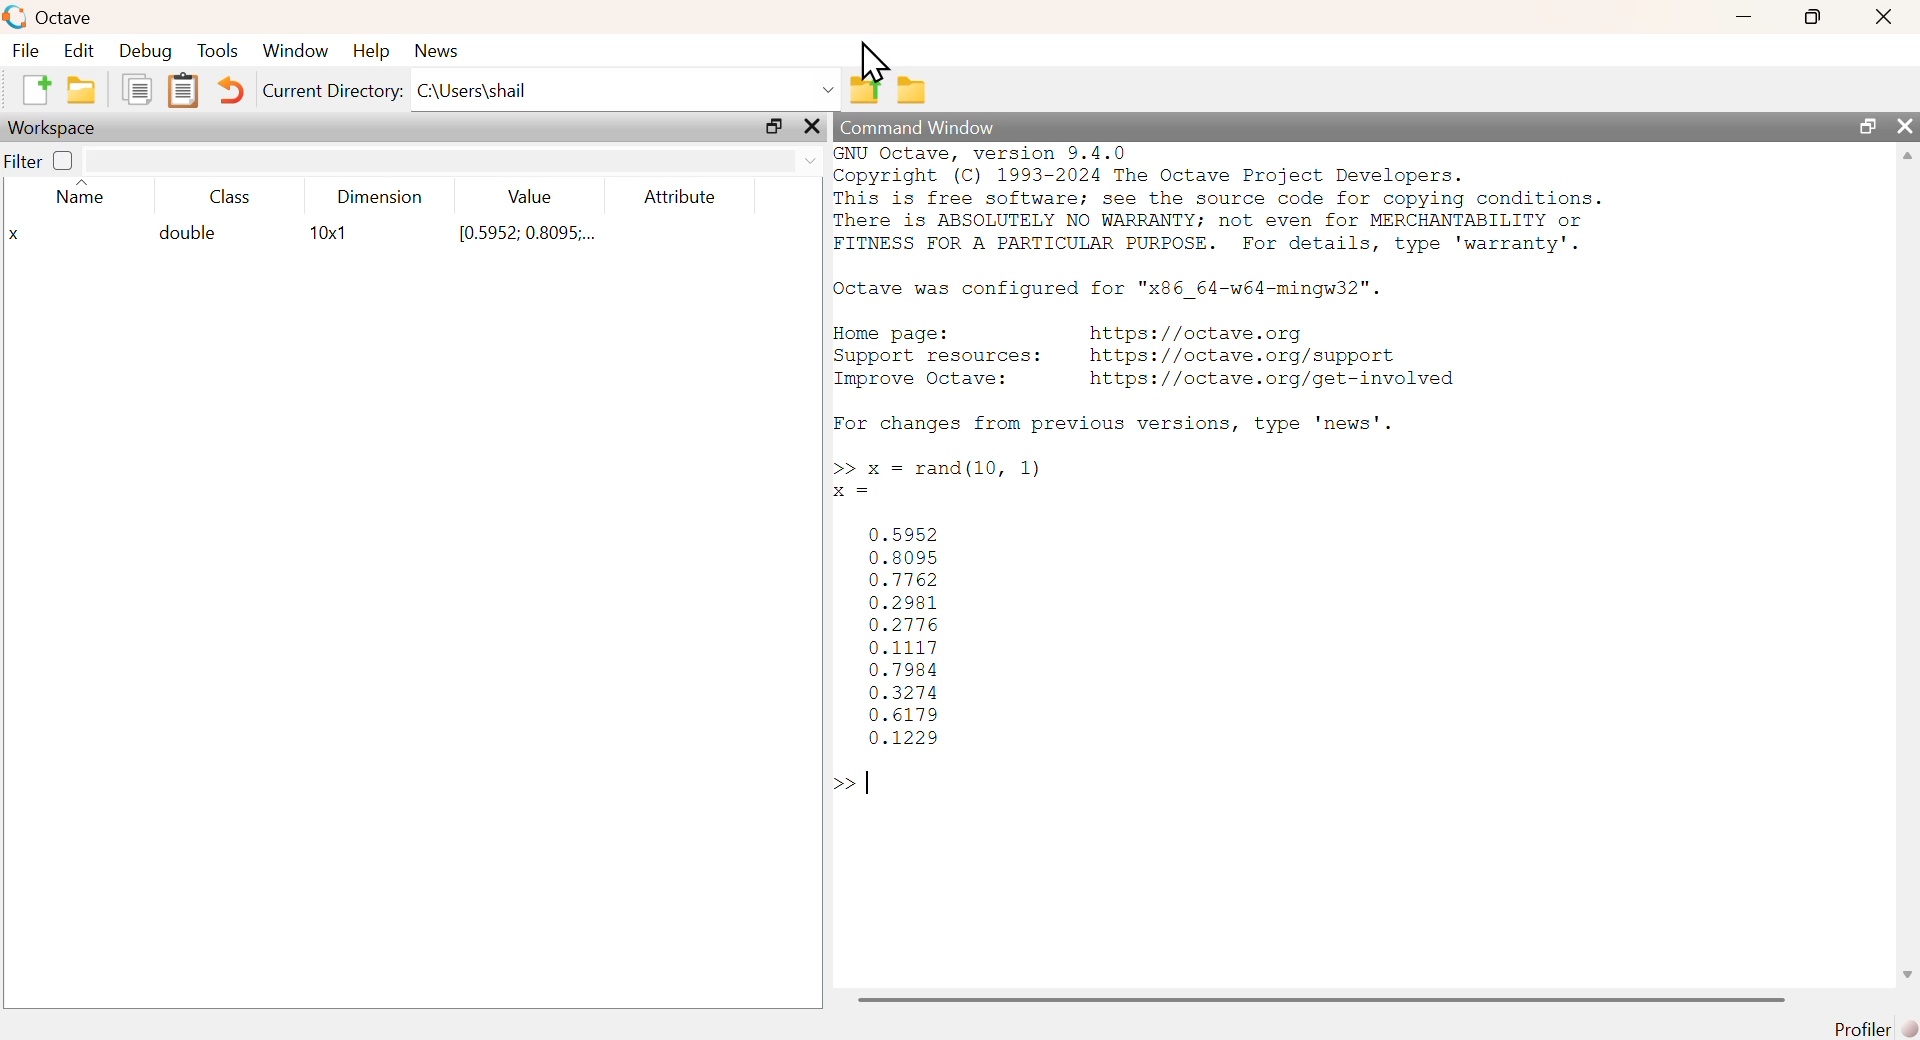 The image size is (1920, 1040). I want to click on filter, so click(21, 162).